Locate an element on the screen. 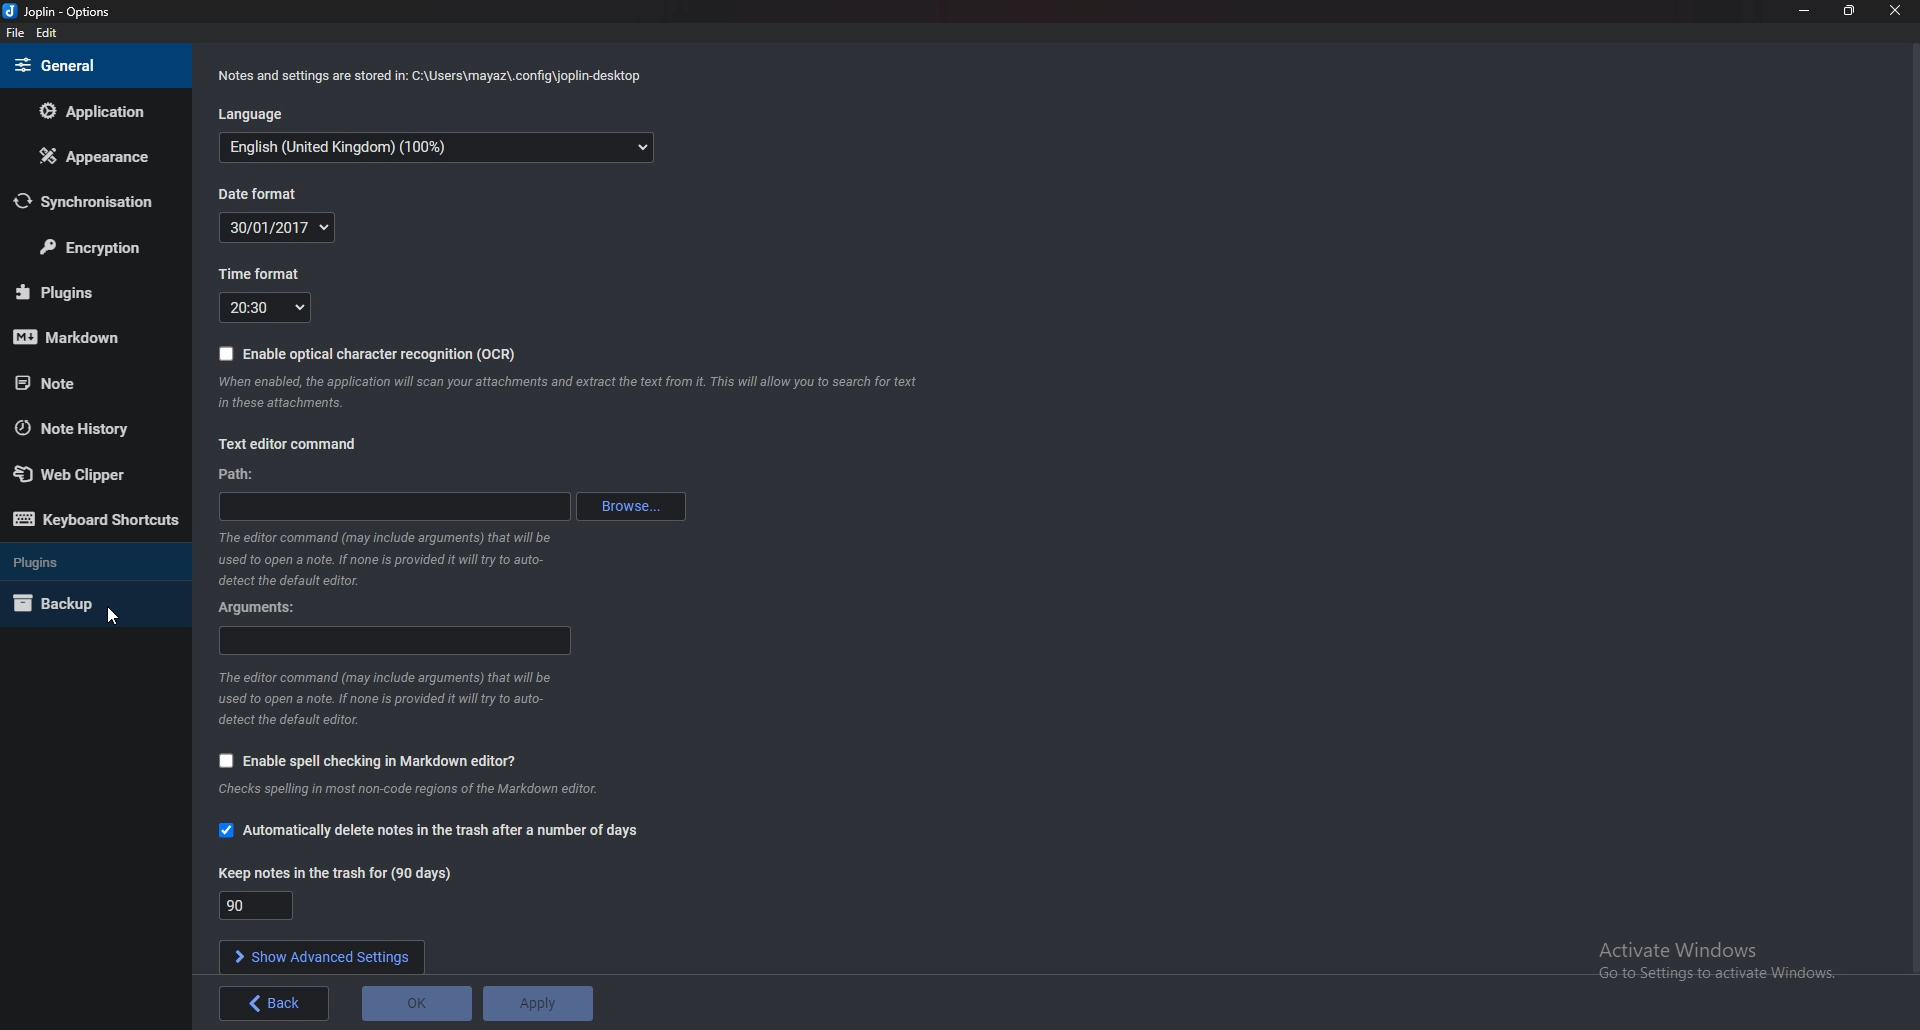 The width and height of the screenshot is (1920, 1030). apply is located at coordinates (275, 1004).